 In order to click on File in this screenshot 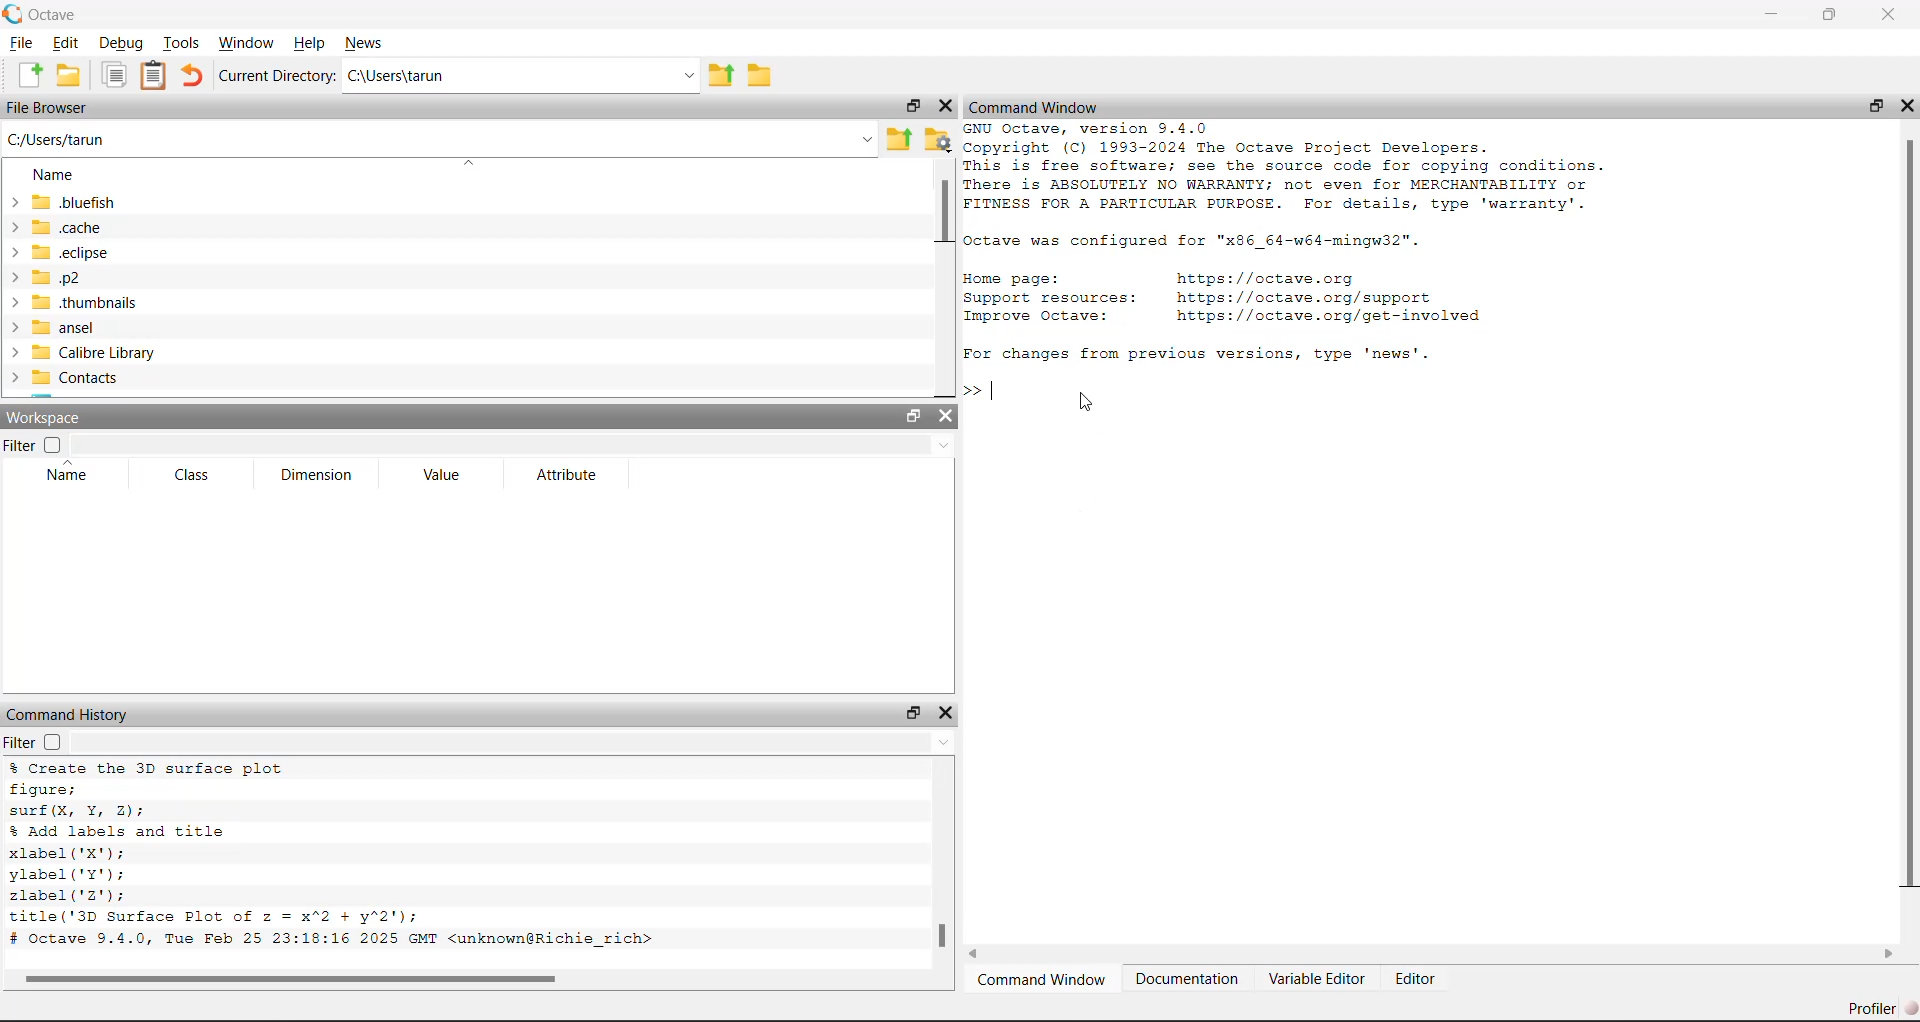, I will do `click(21, 45)`.